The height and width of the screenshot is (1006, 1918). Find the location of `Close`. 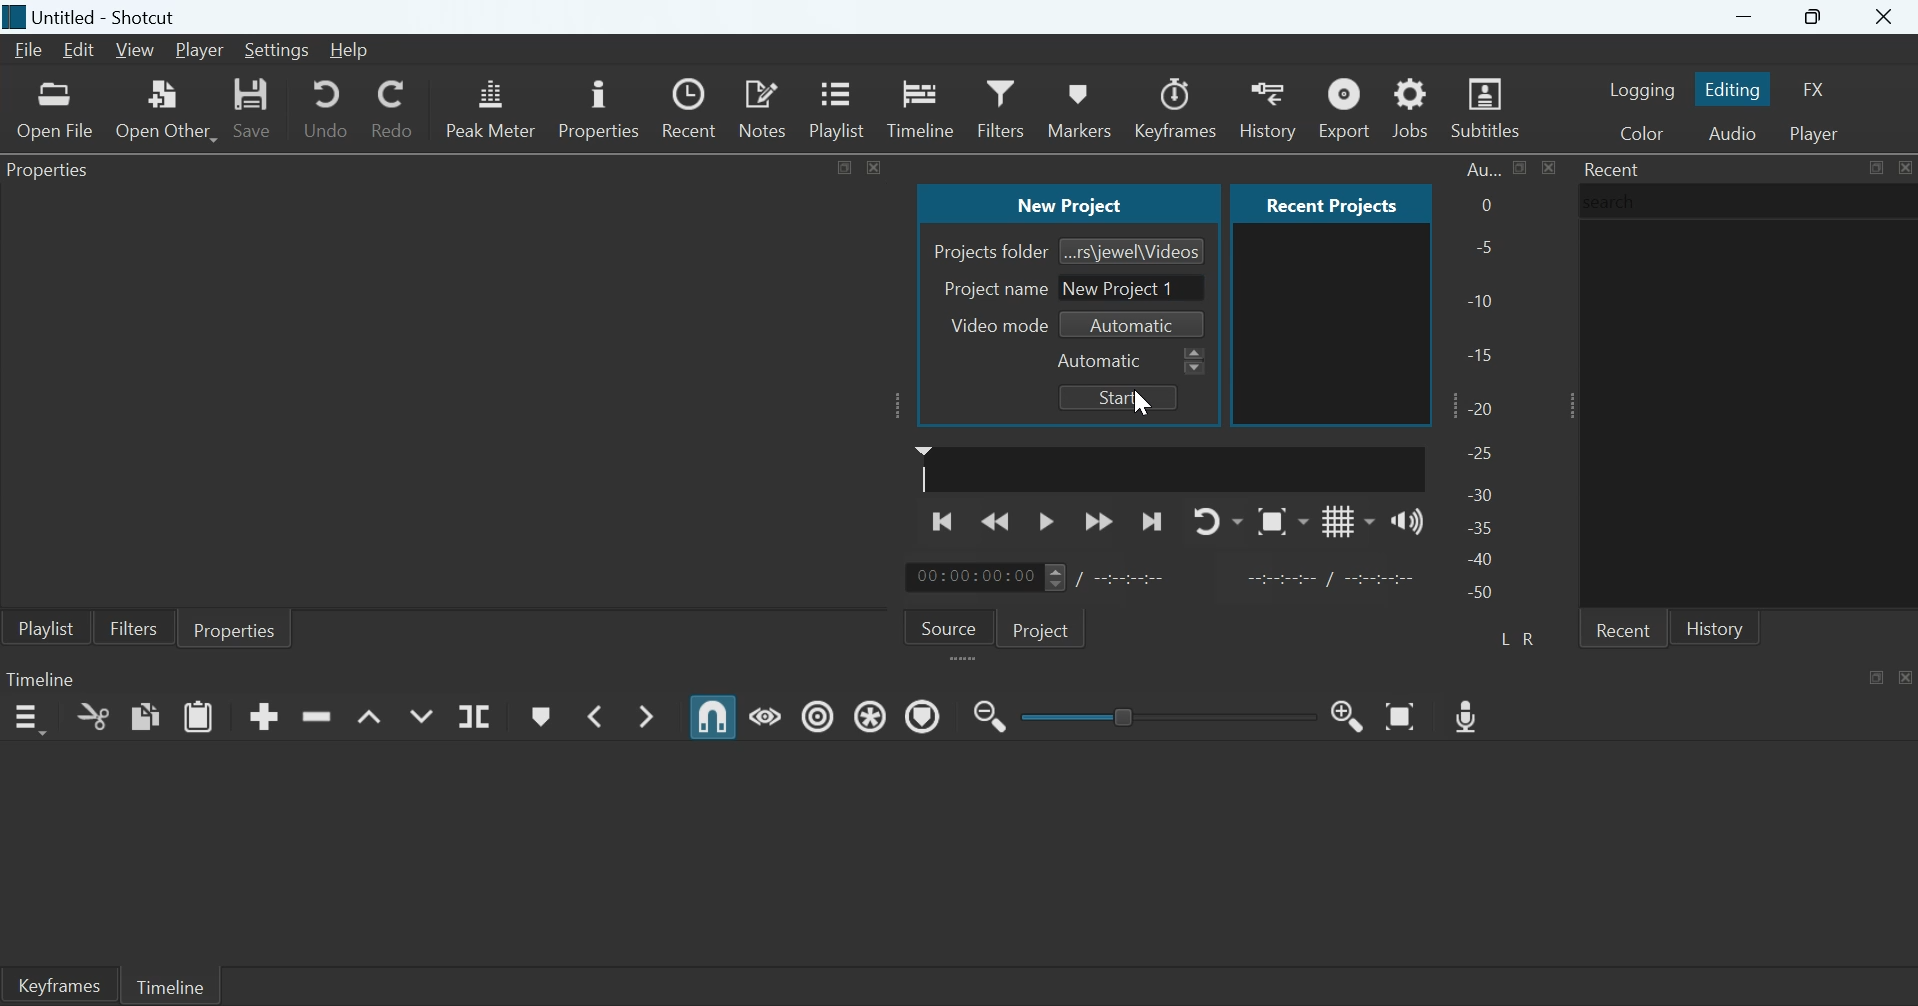

Close is located at coordinates (1904, 167).